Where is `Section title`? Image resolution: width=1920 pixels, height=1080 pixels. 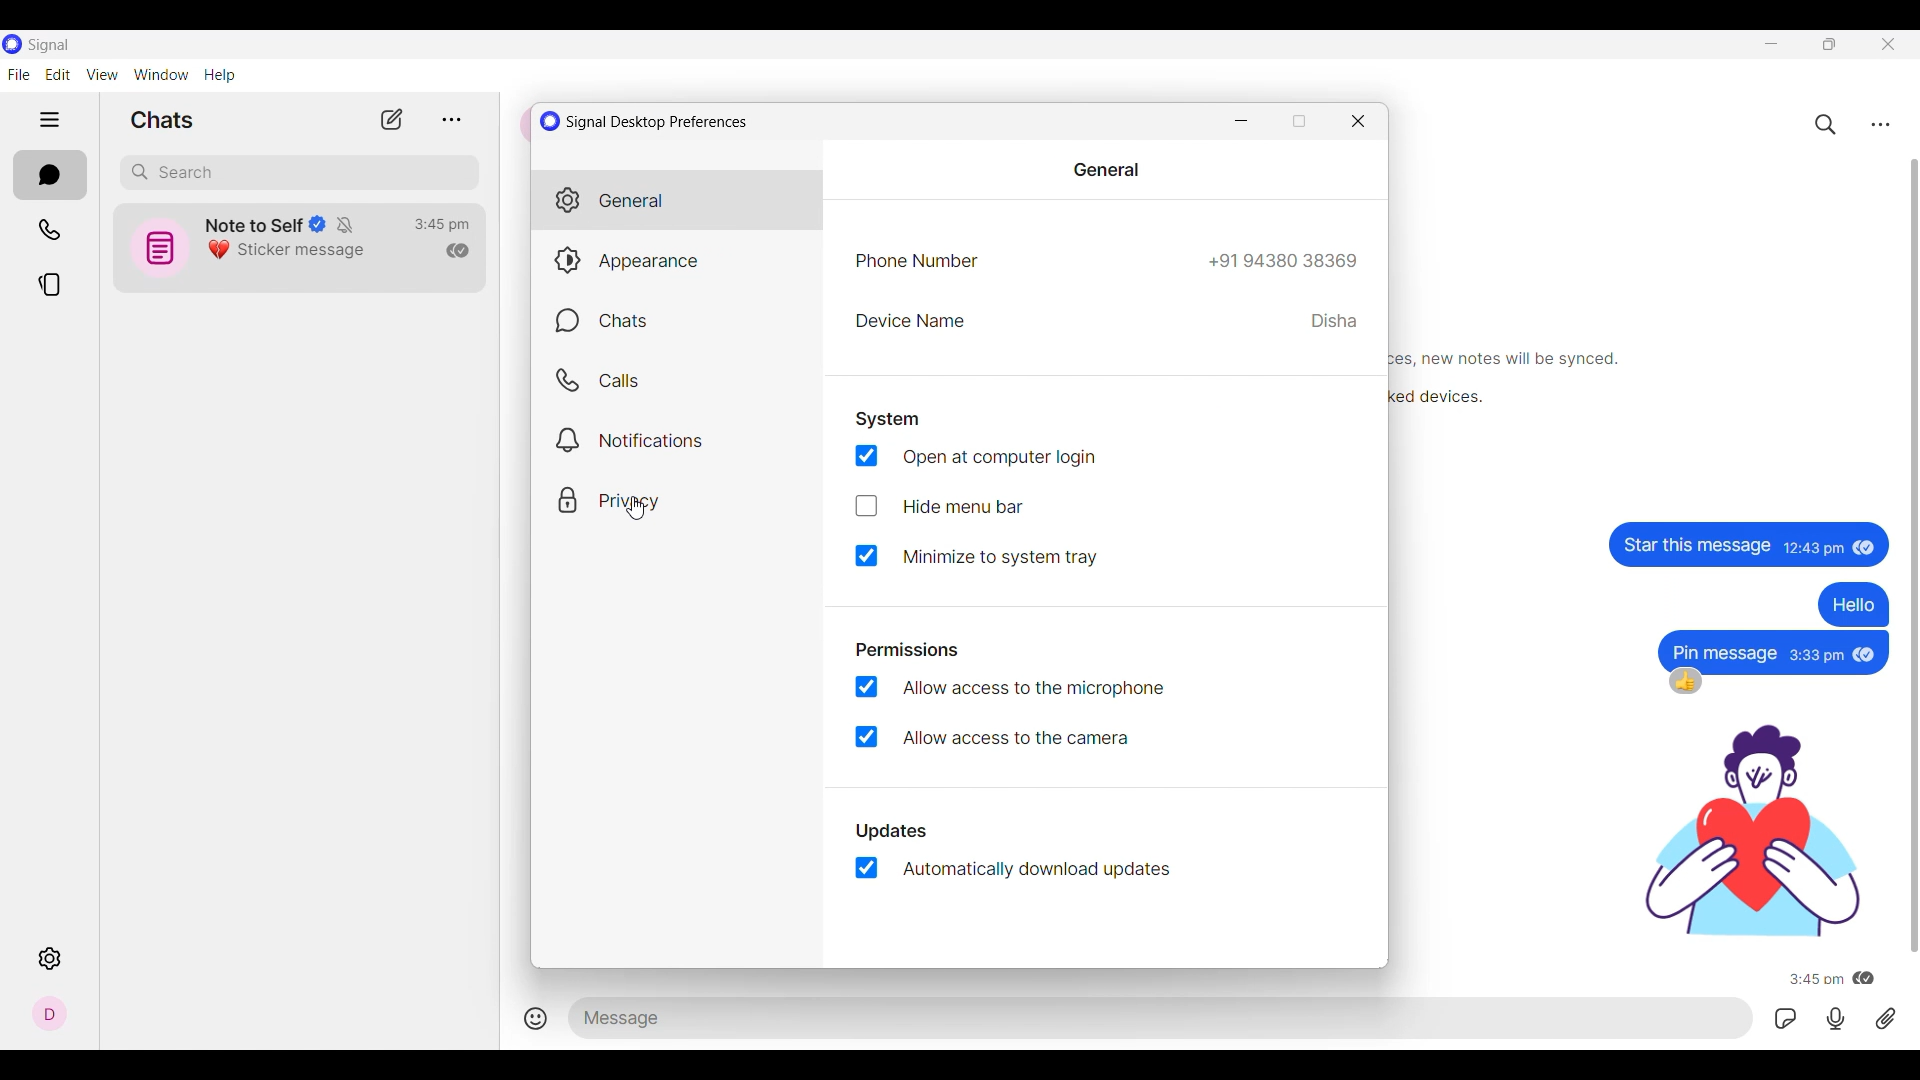 Section title is located at coordinates (162, 120).